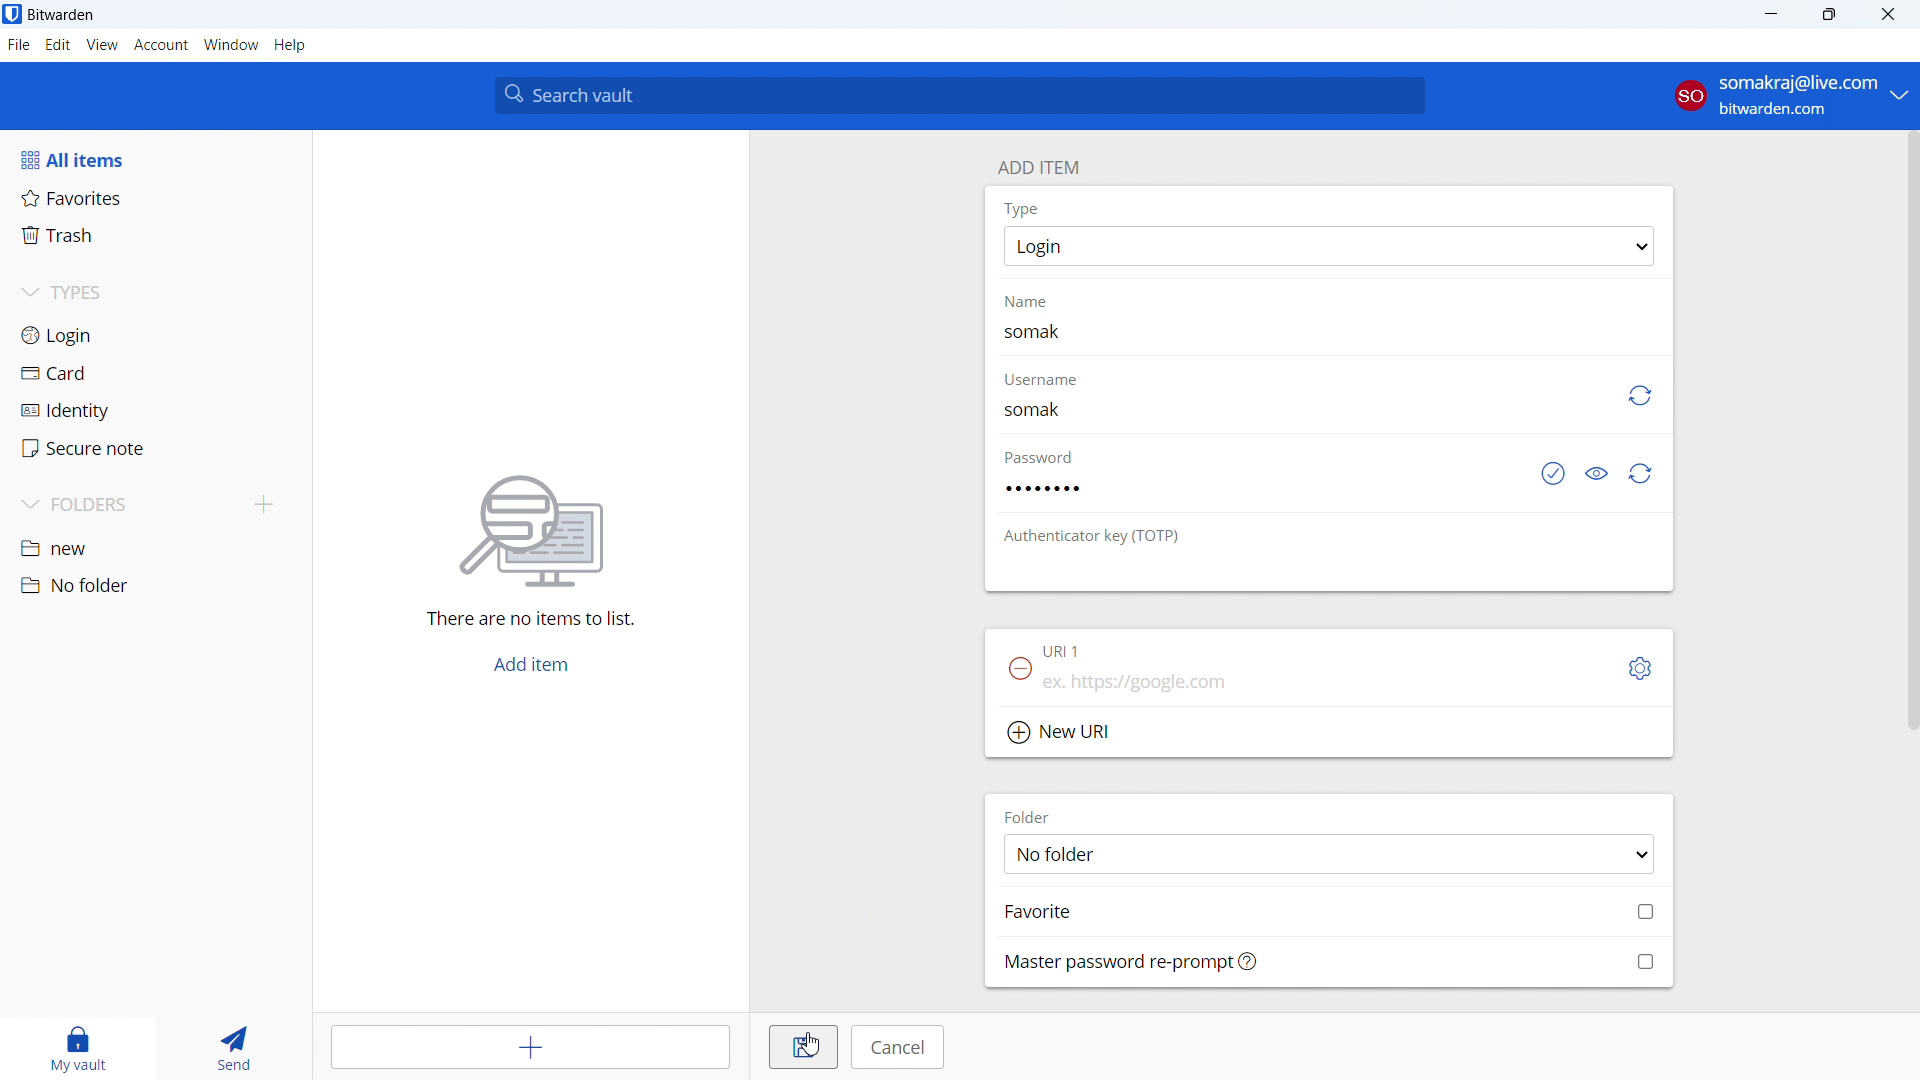 The image size is (1920, 1080). What do you see at coordinates (959, 95) in the screenshot?
I see `search vault` at bounding box center [959, 95].